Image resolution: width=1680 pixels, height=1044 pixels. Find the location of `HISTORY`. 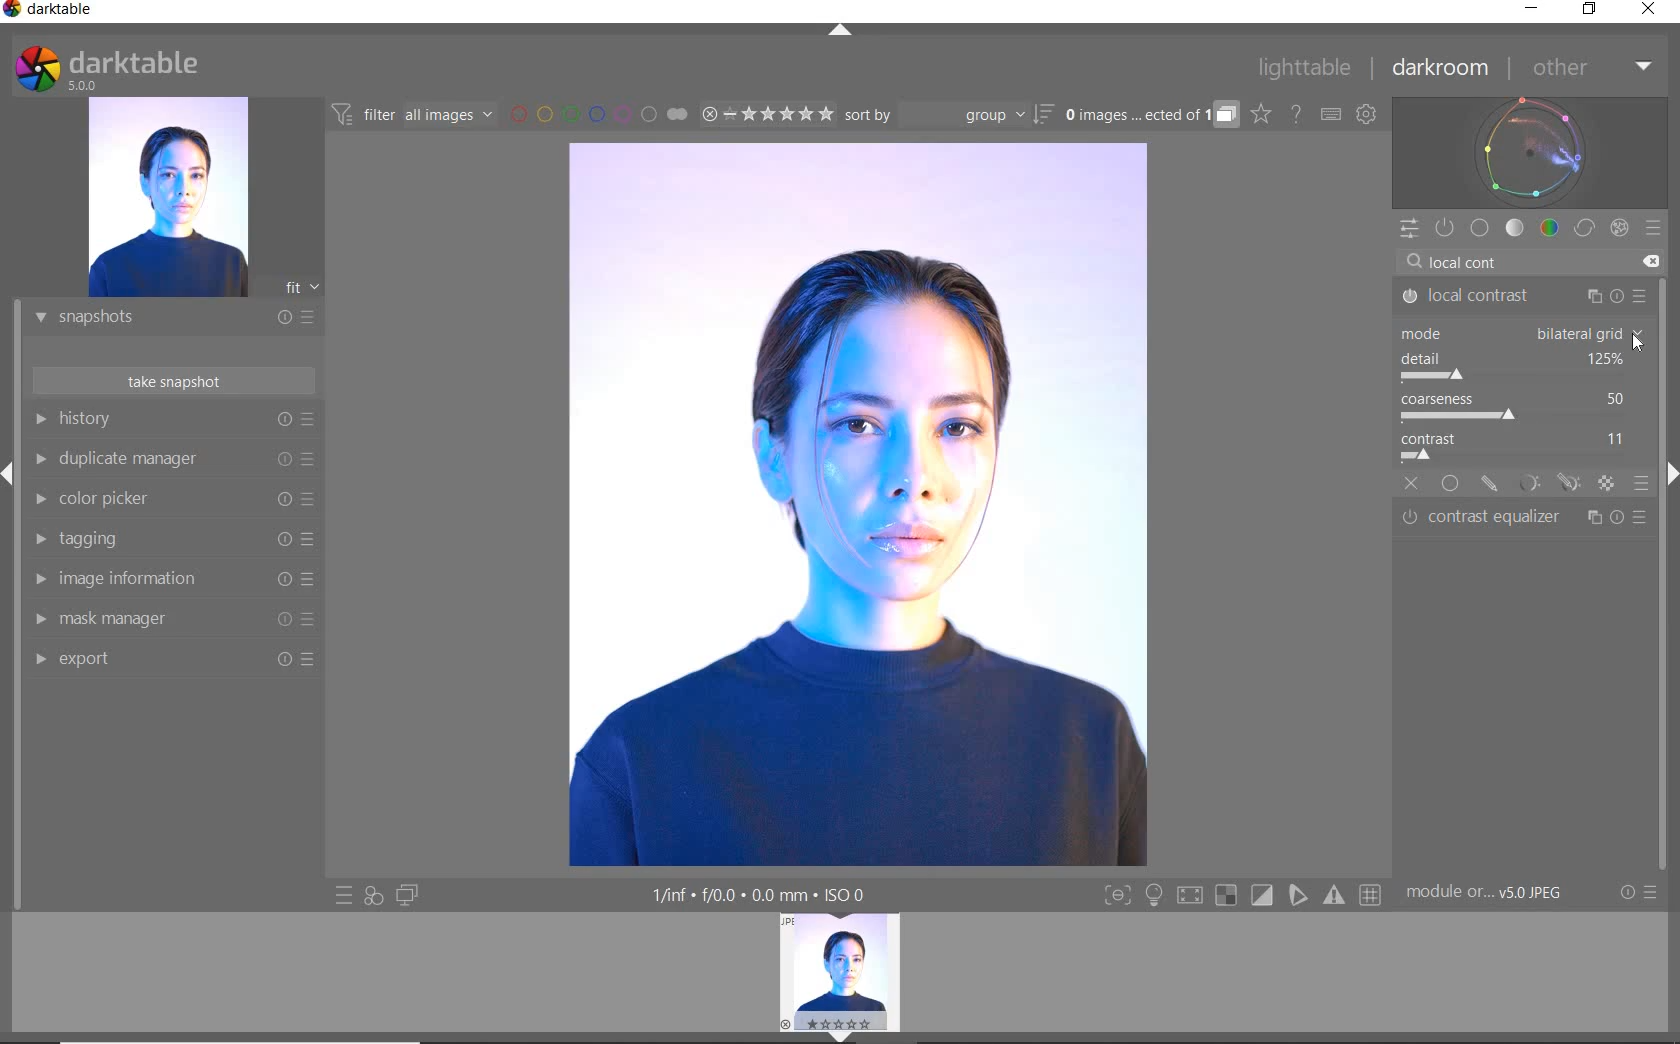

HISTORY is located at coordinates (175, 423).